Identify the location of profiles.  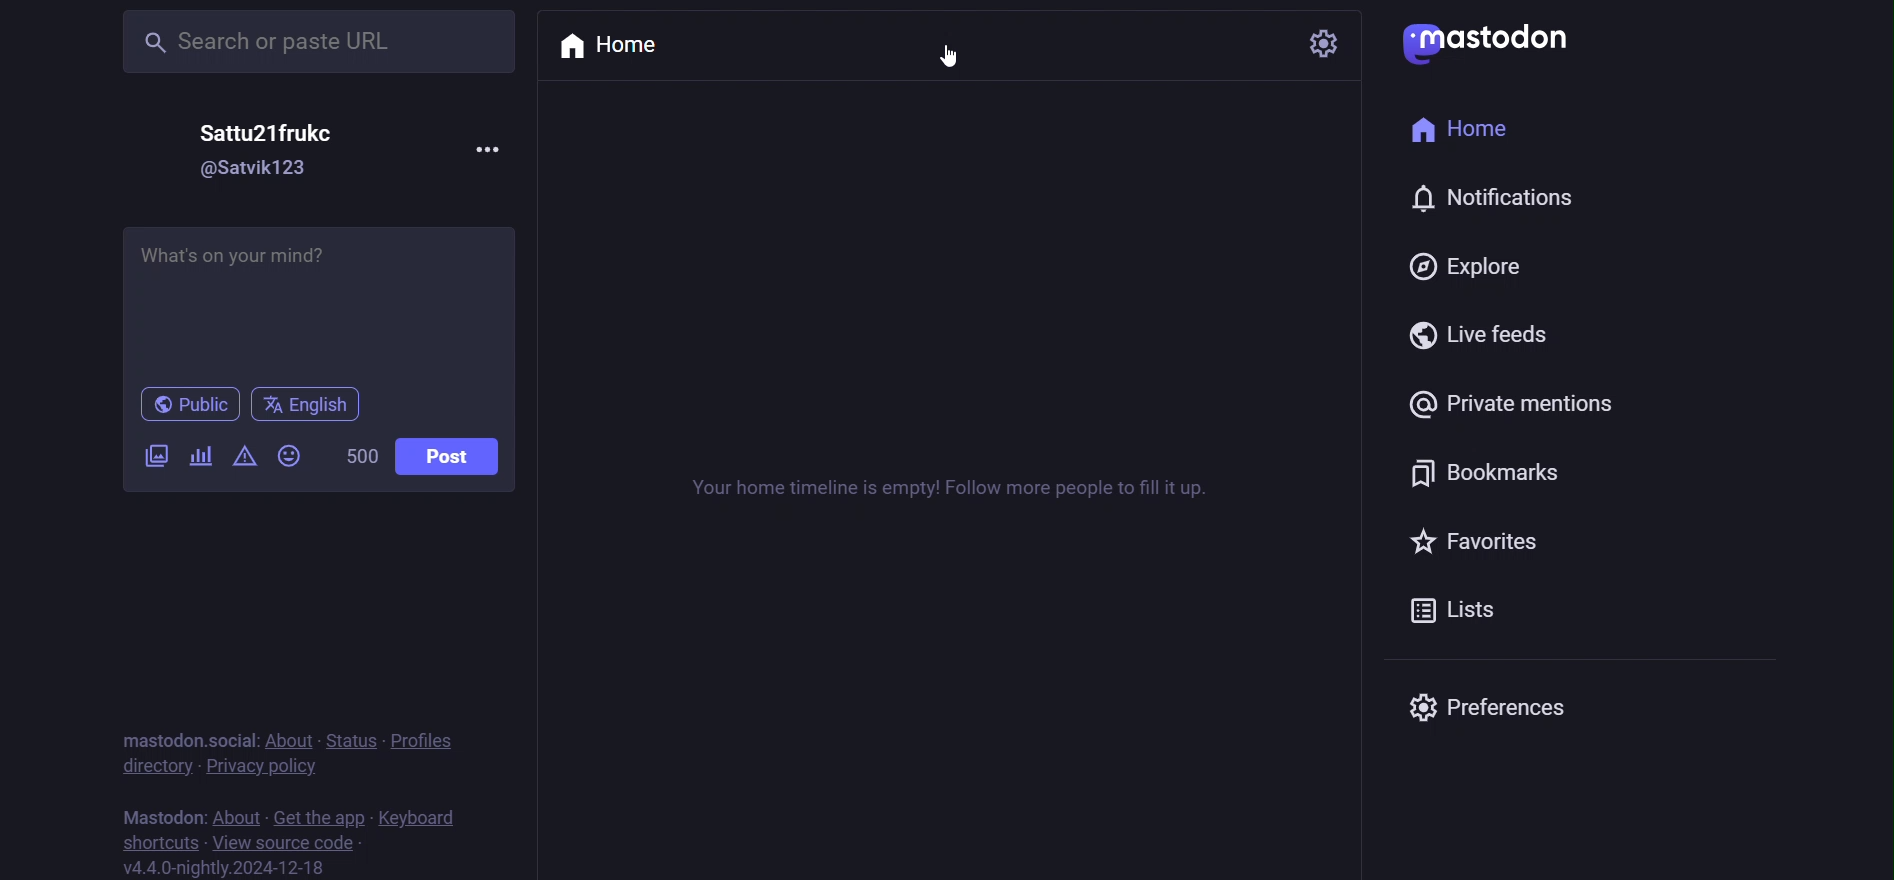
(421, 743).